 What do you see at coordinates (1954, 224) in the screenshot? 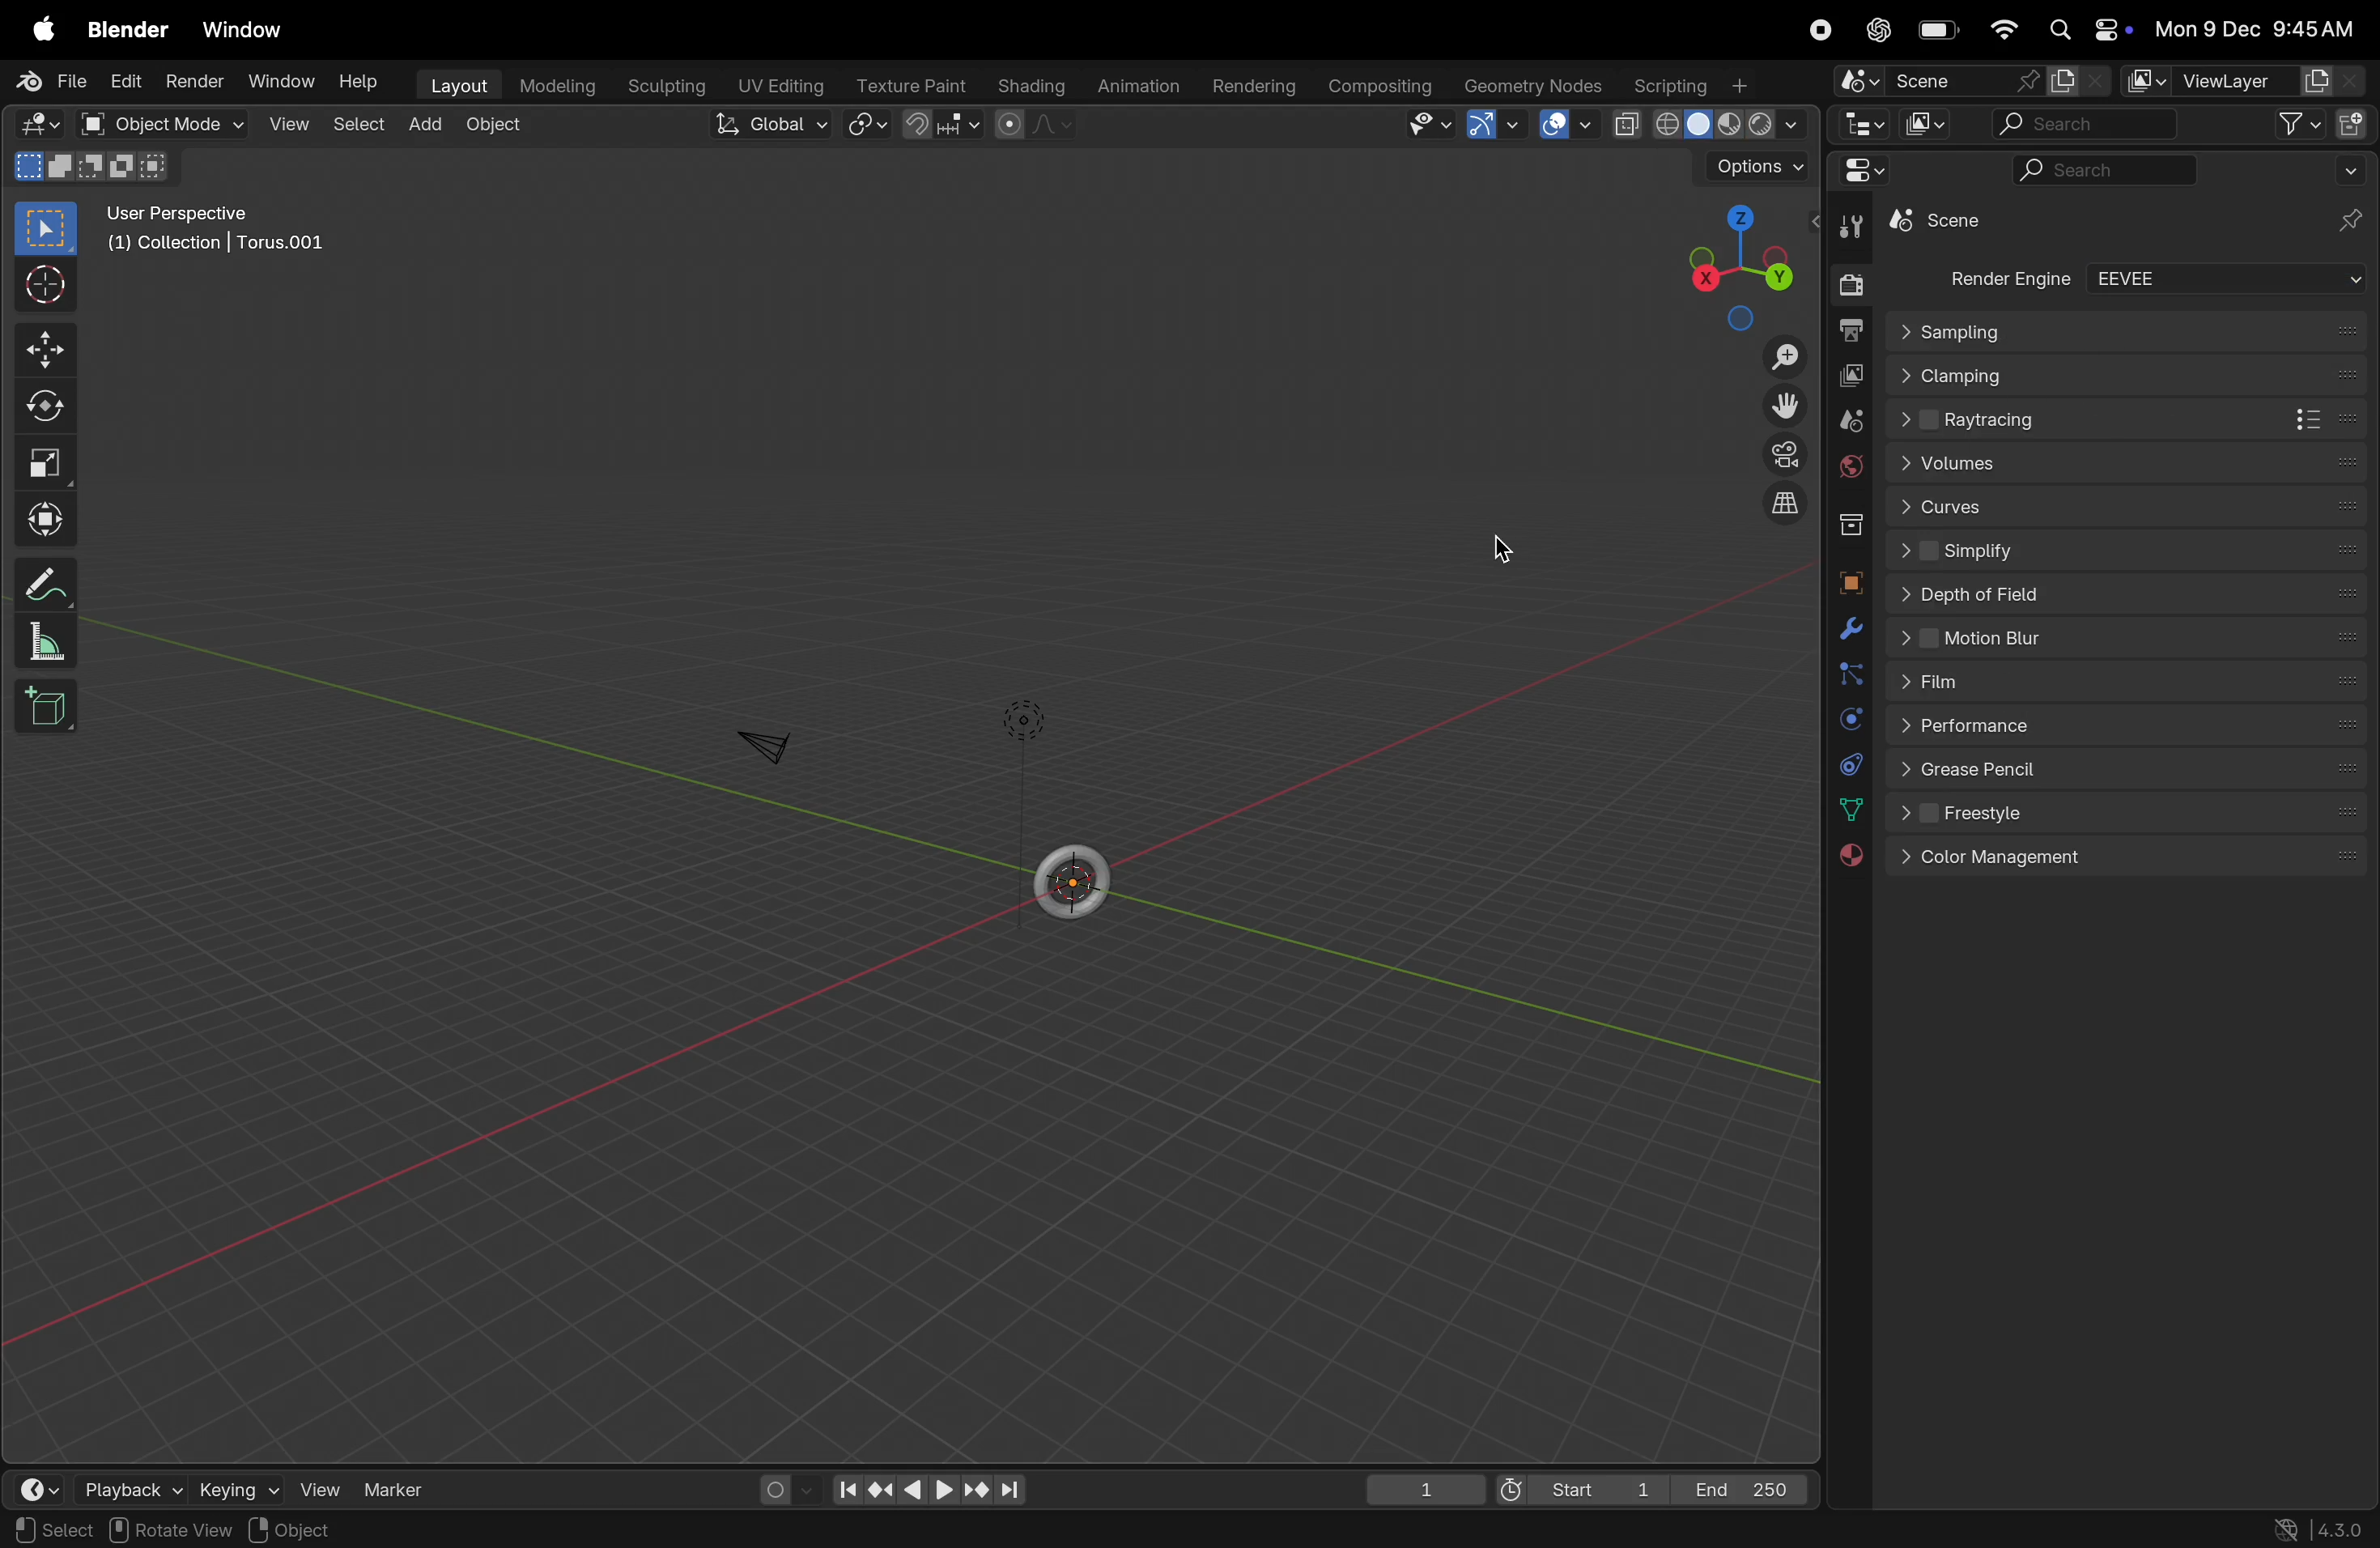
I see `torus 0.01` at bounding box center [1954, 224].